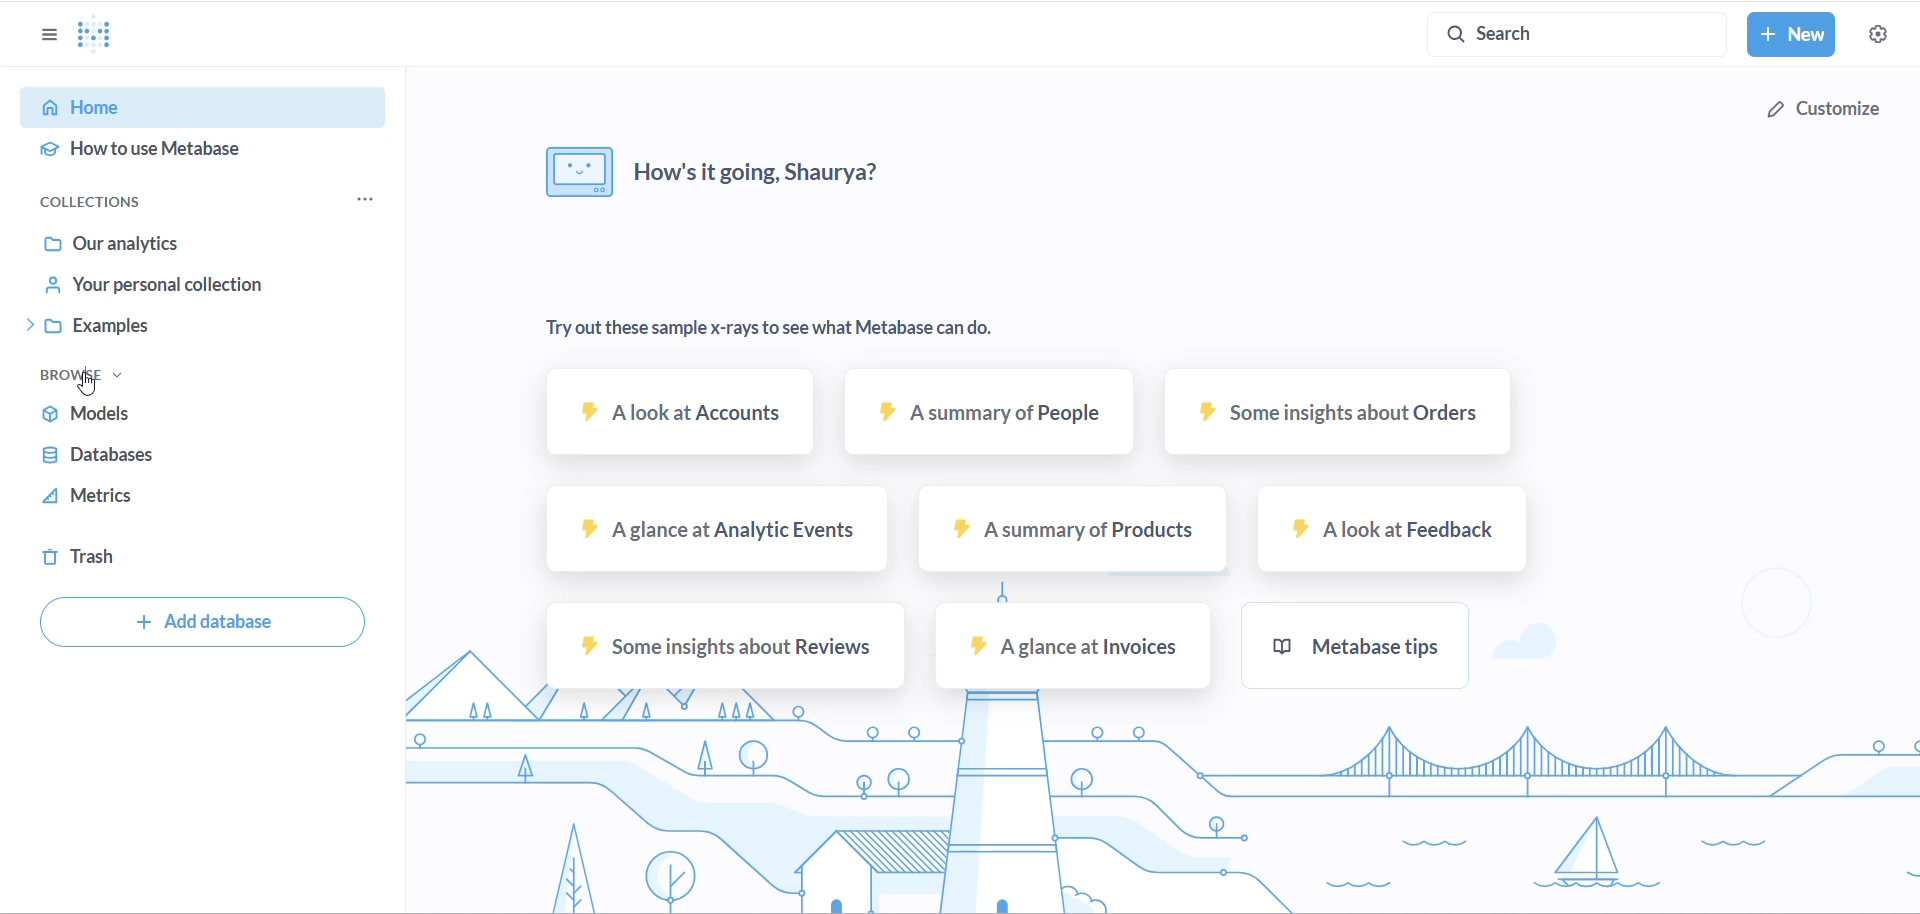 The width and height of the screenshot is (1920, 914). Describe the element at coordinates (99, 421) in the screenshot. I see `models` at that location.